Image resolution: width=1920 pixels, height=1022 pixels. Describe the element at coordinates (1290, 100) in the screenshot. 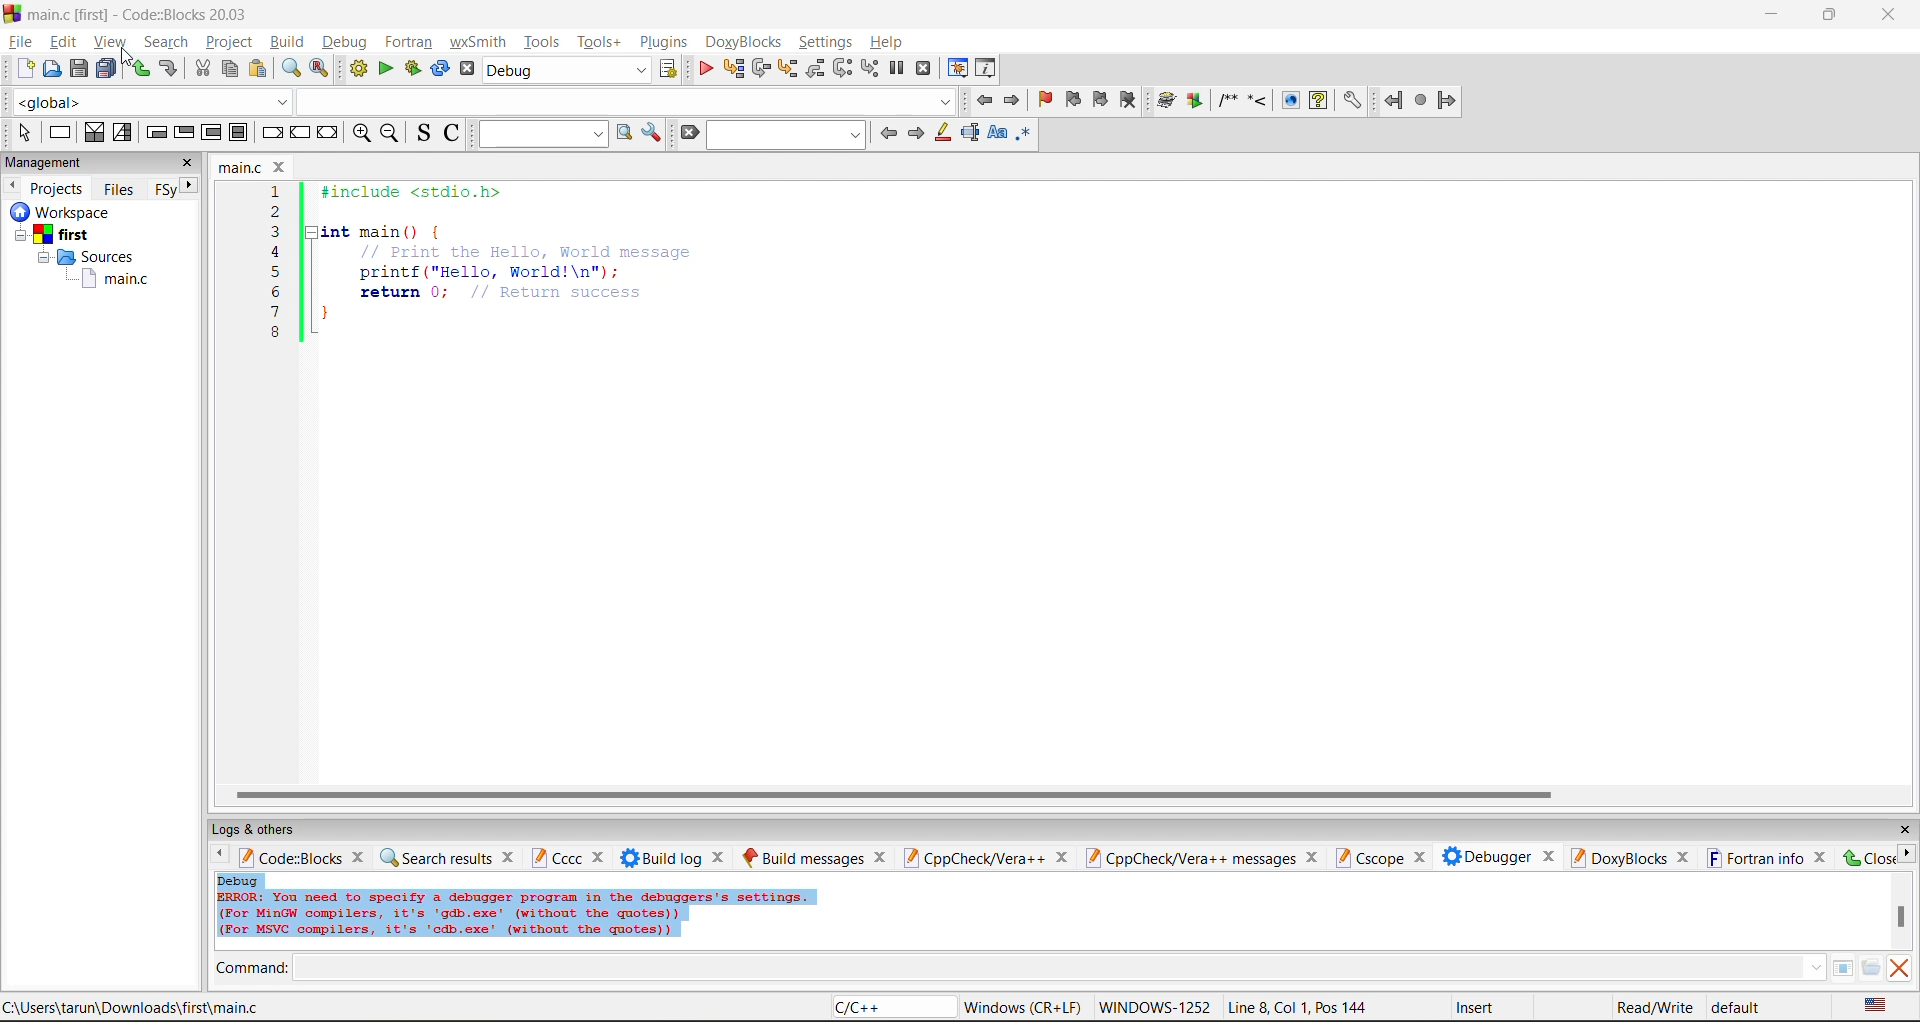

I see `HTML` at that location.